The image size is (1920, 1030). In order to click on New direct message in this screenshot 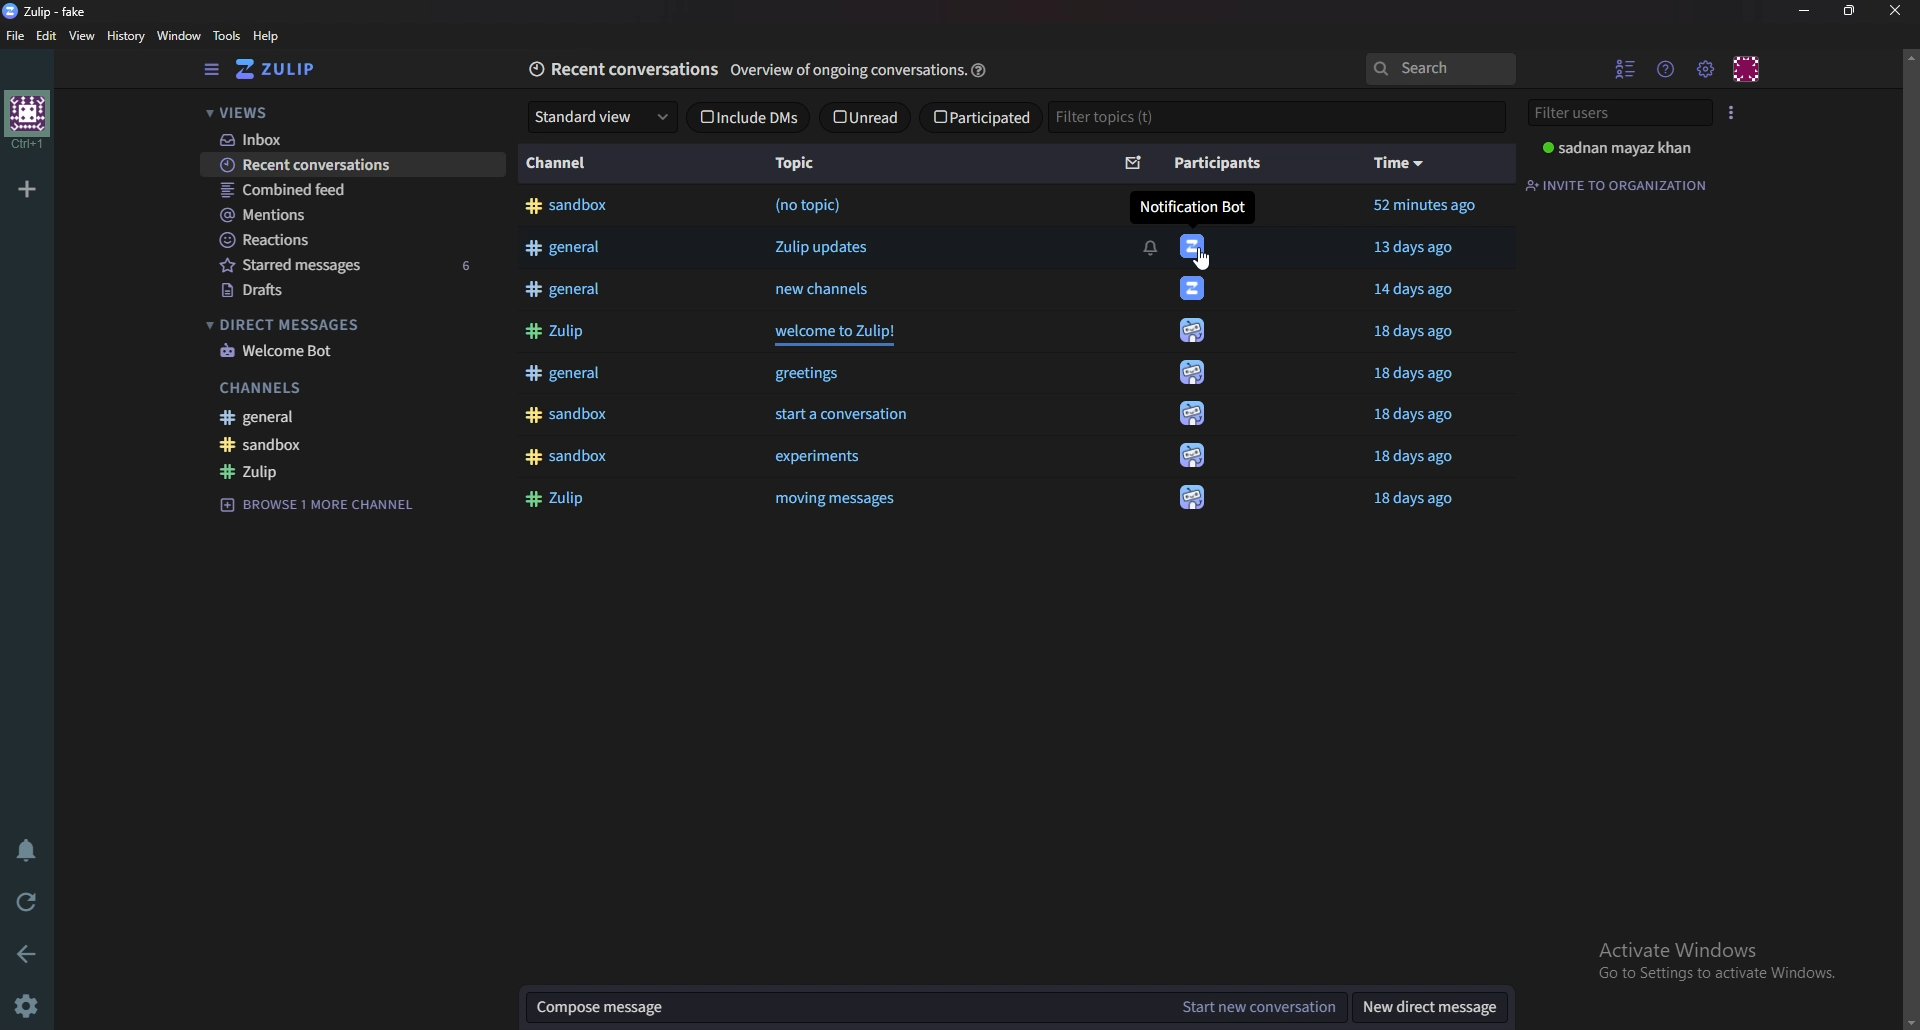, I will do `click(1425, 1006)`.